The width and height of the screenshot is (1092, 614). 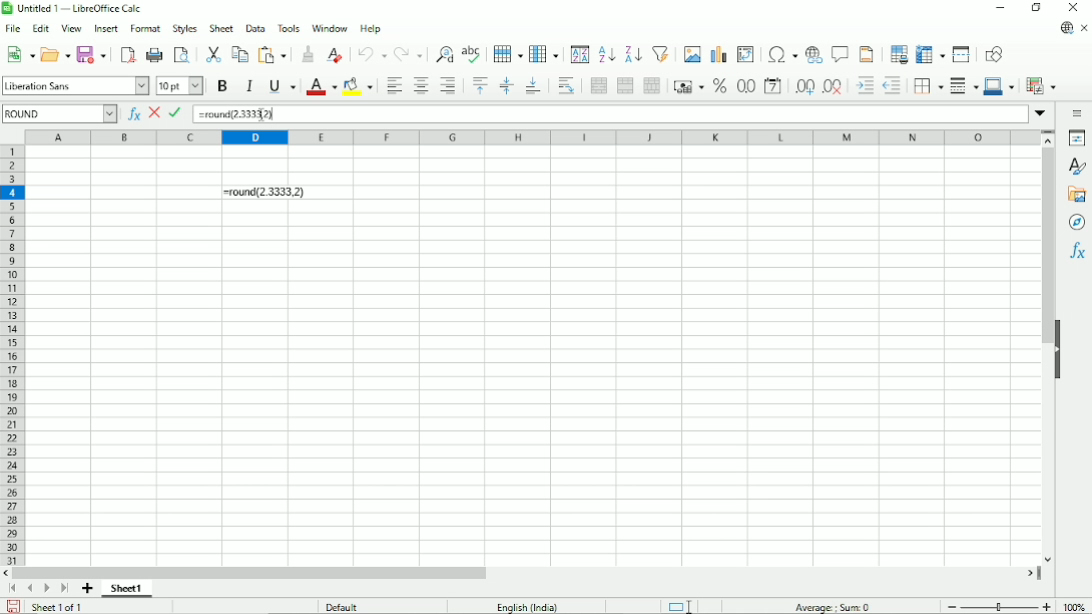 I want to click on Restore down, so click(x=1037, y=7).